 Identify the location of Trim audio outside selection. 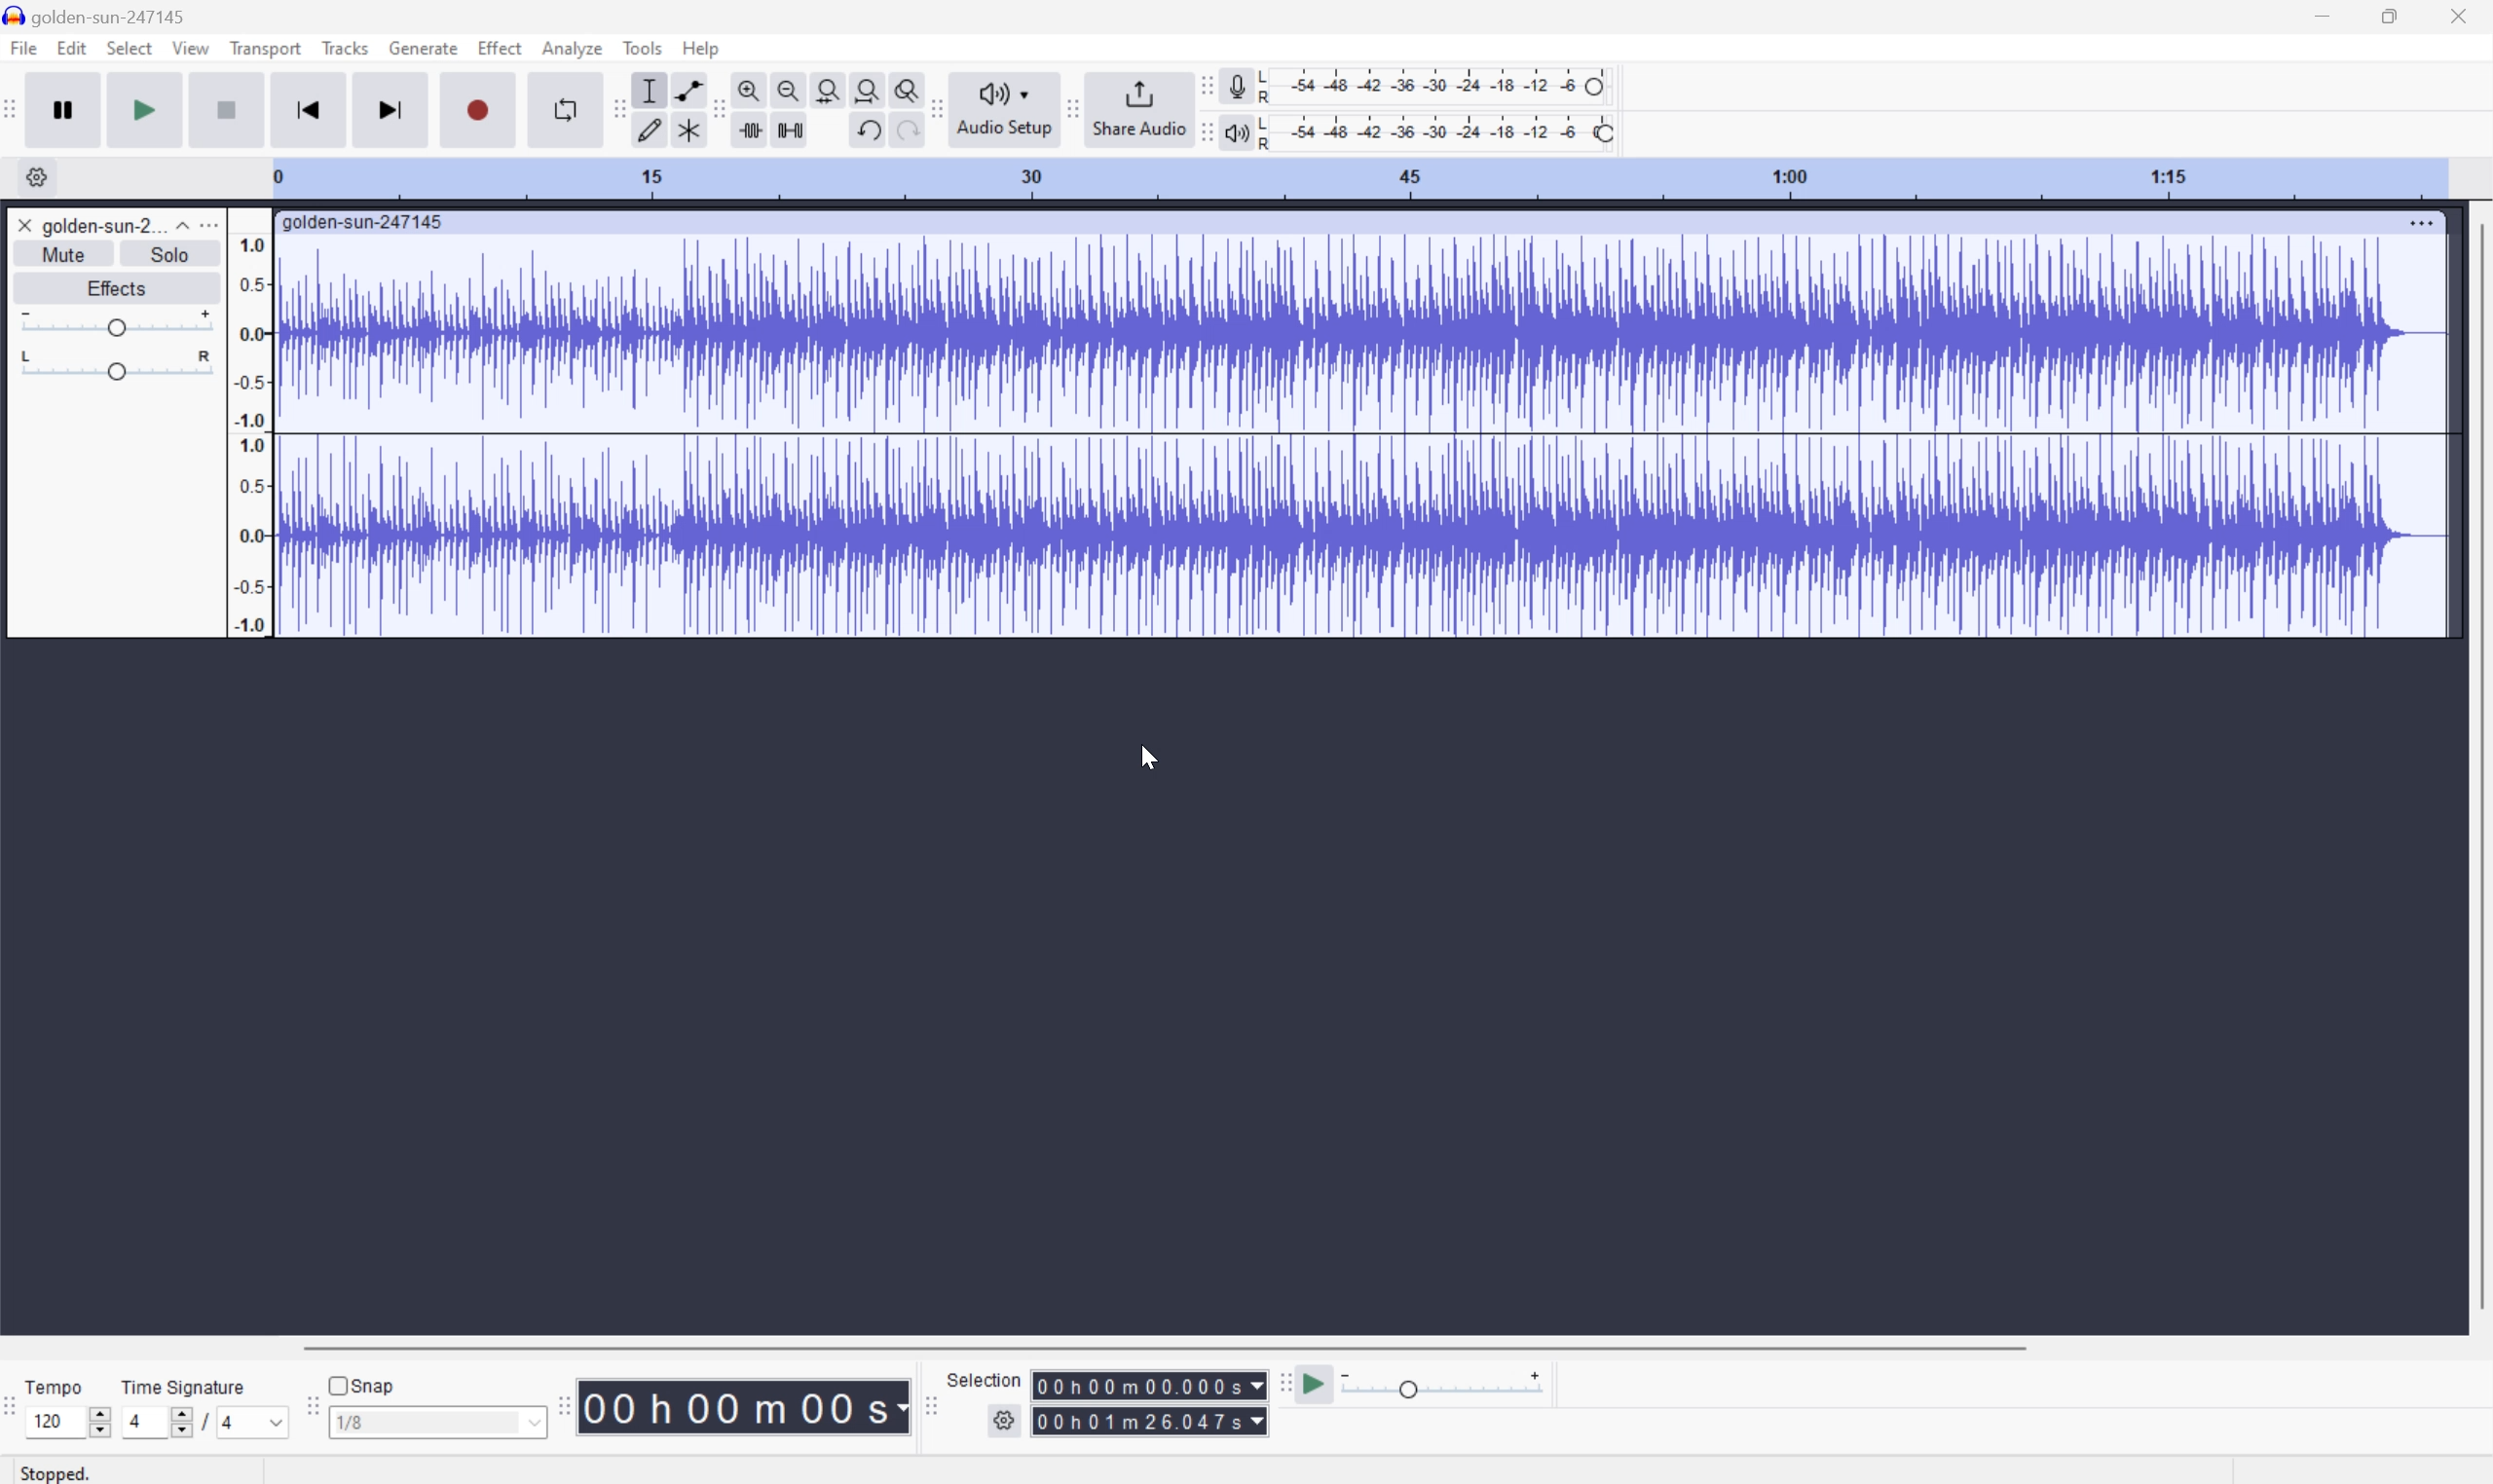
(754, 130).